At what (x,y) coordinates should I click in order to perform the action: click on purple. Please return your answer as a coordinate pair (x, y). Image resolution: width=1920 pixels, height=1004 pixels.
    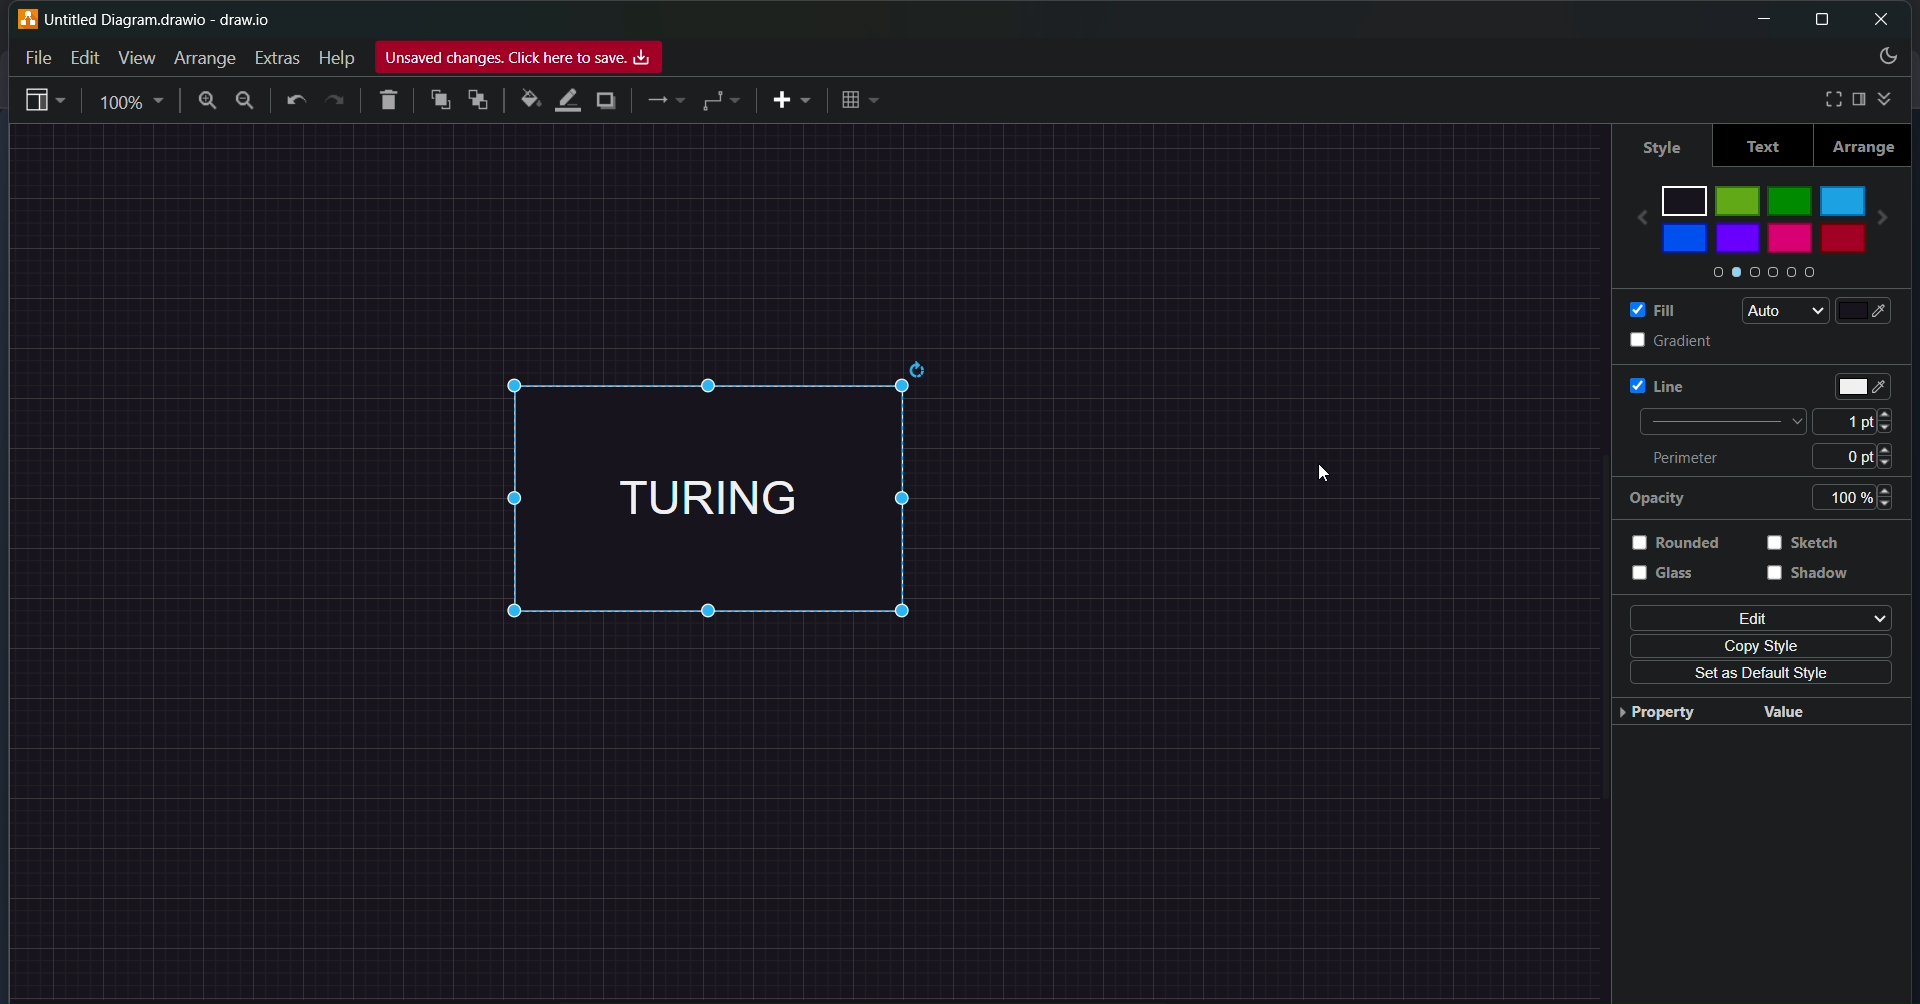
    Looking at the image, I should click on (1741, 238).